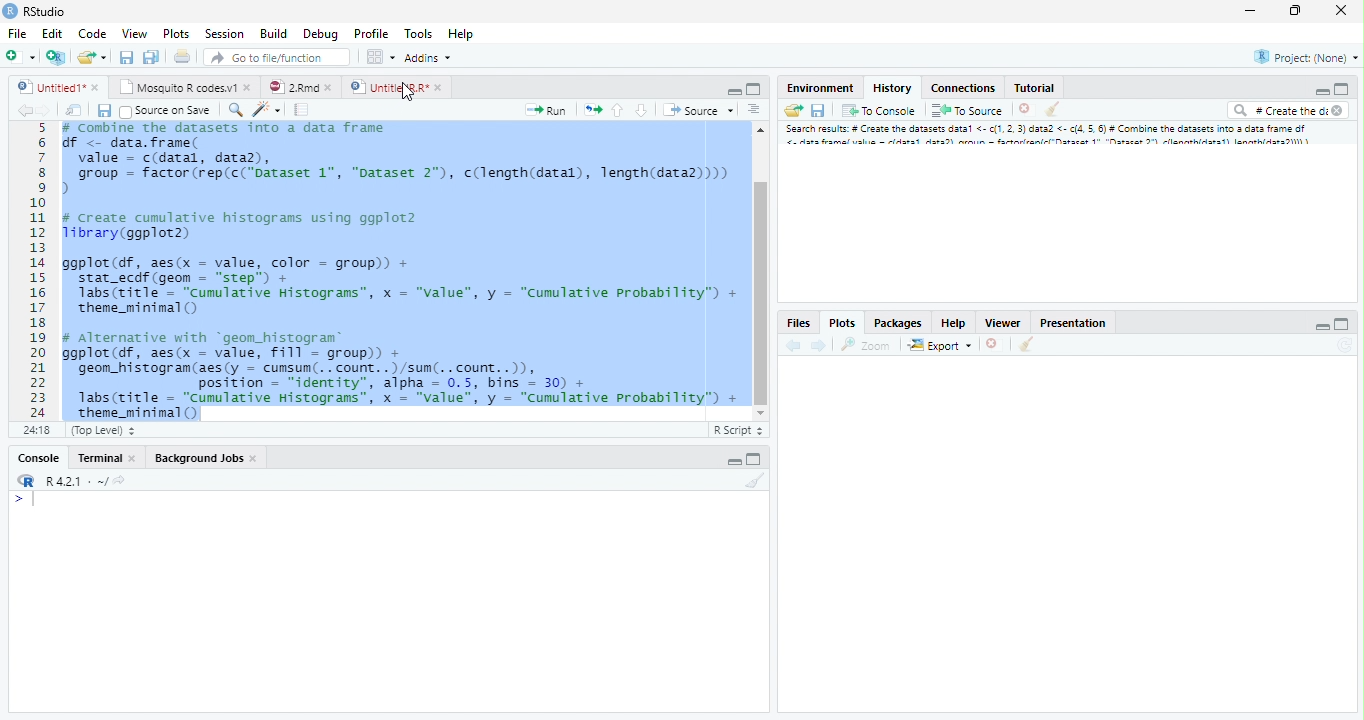  What do you see at coordinates (1253, 11) in the screenshot?
I see `Minimize` at bounding box center [1253, 11].